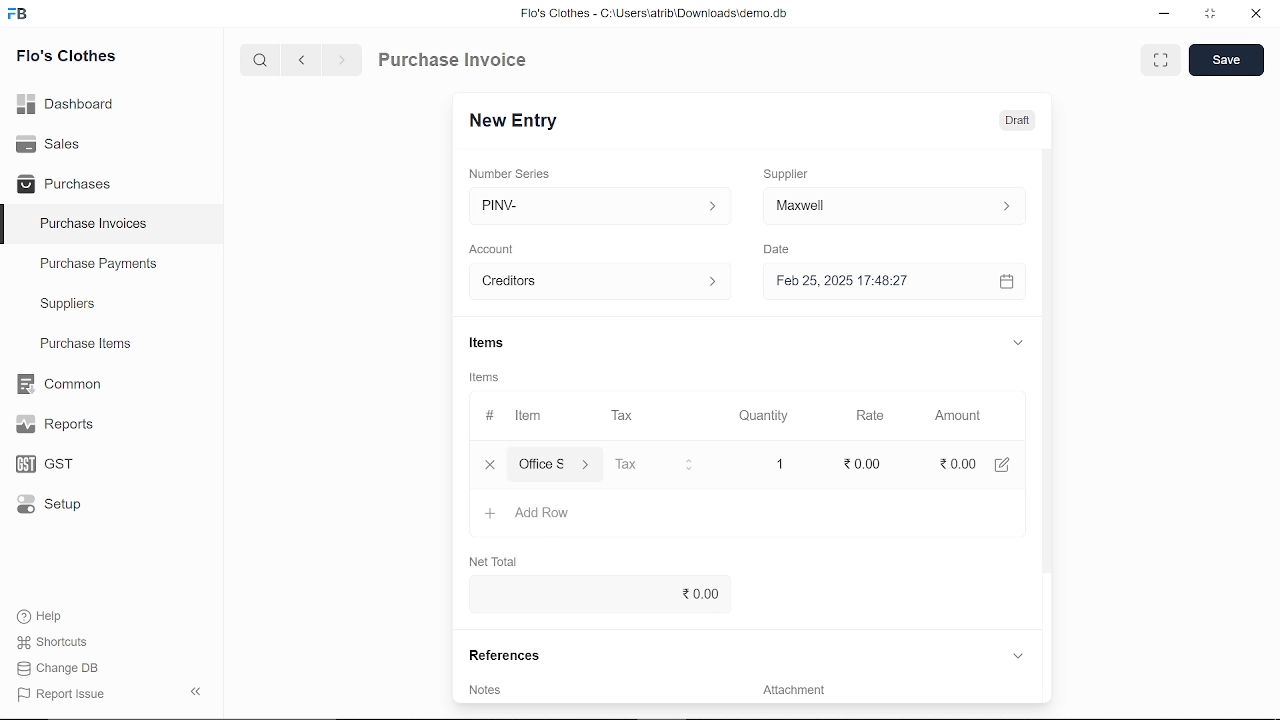  Describe the element at coordinates (782, 464) in the screenshot. I see `1` at that location.